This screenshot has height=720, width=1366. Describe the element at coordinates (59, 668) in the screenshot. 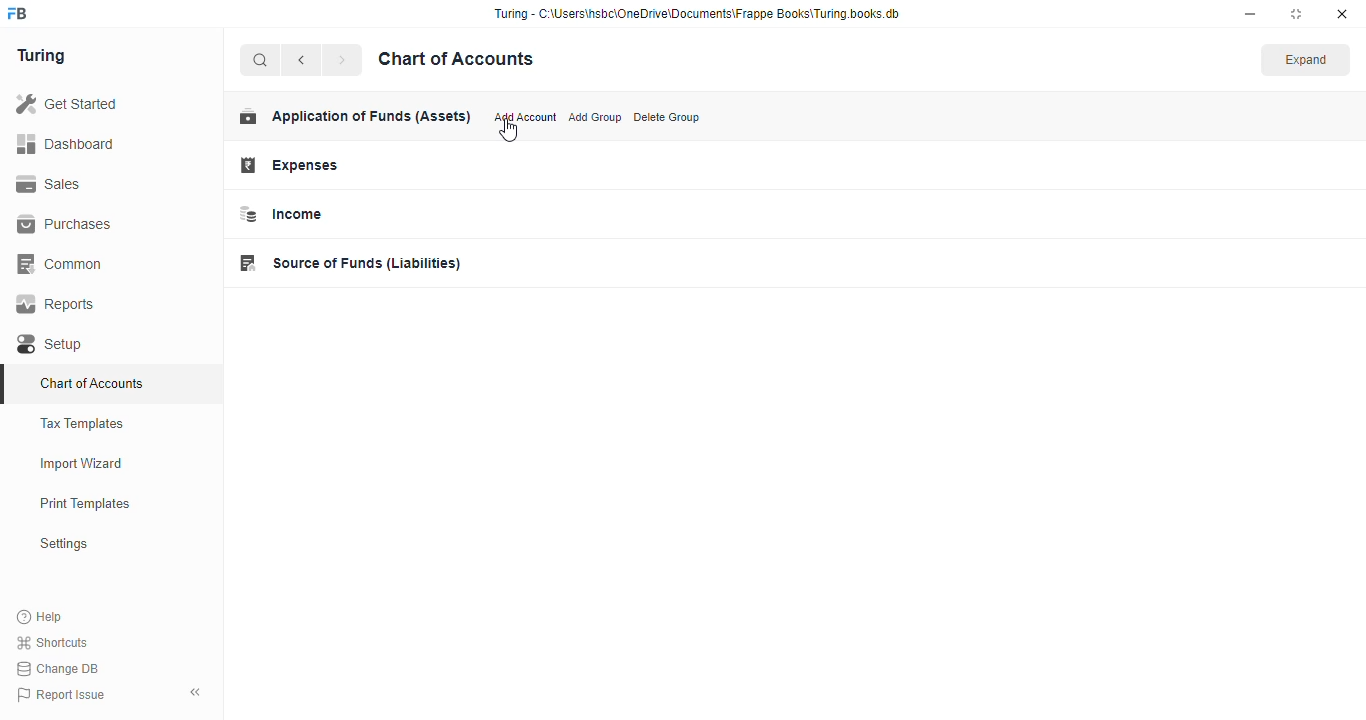

I see `change DB` at that location.